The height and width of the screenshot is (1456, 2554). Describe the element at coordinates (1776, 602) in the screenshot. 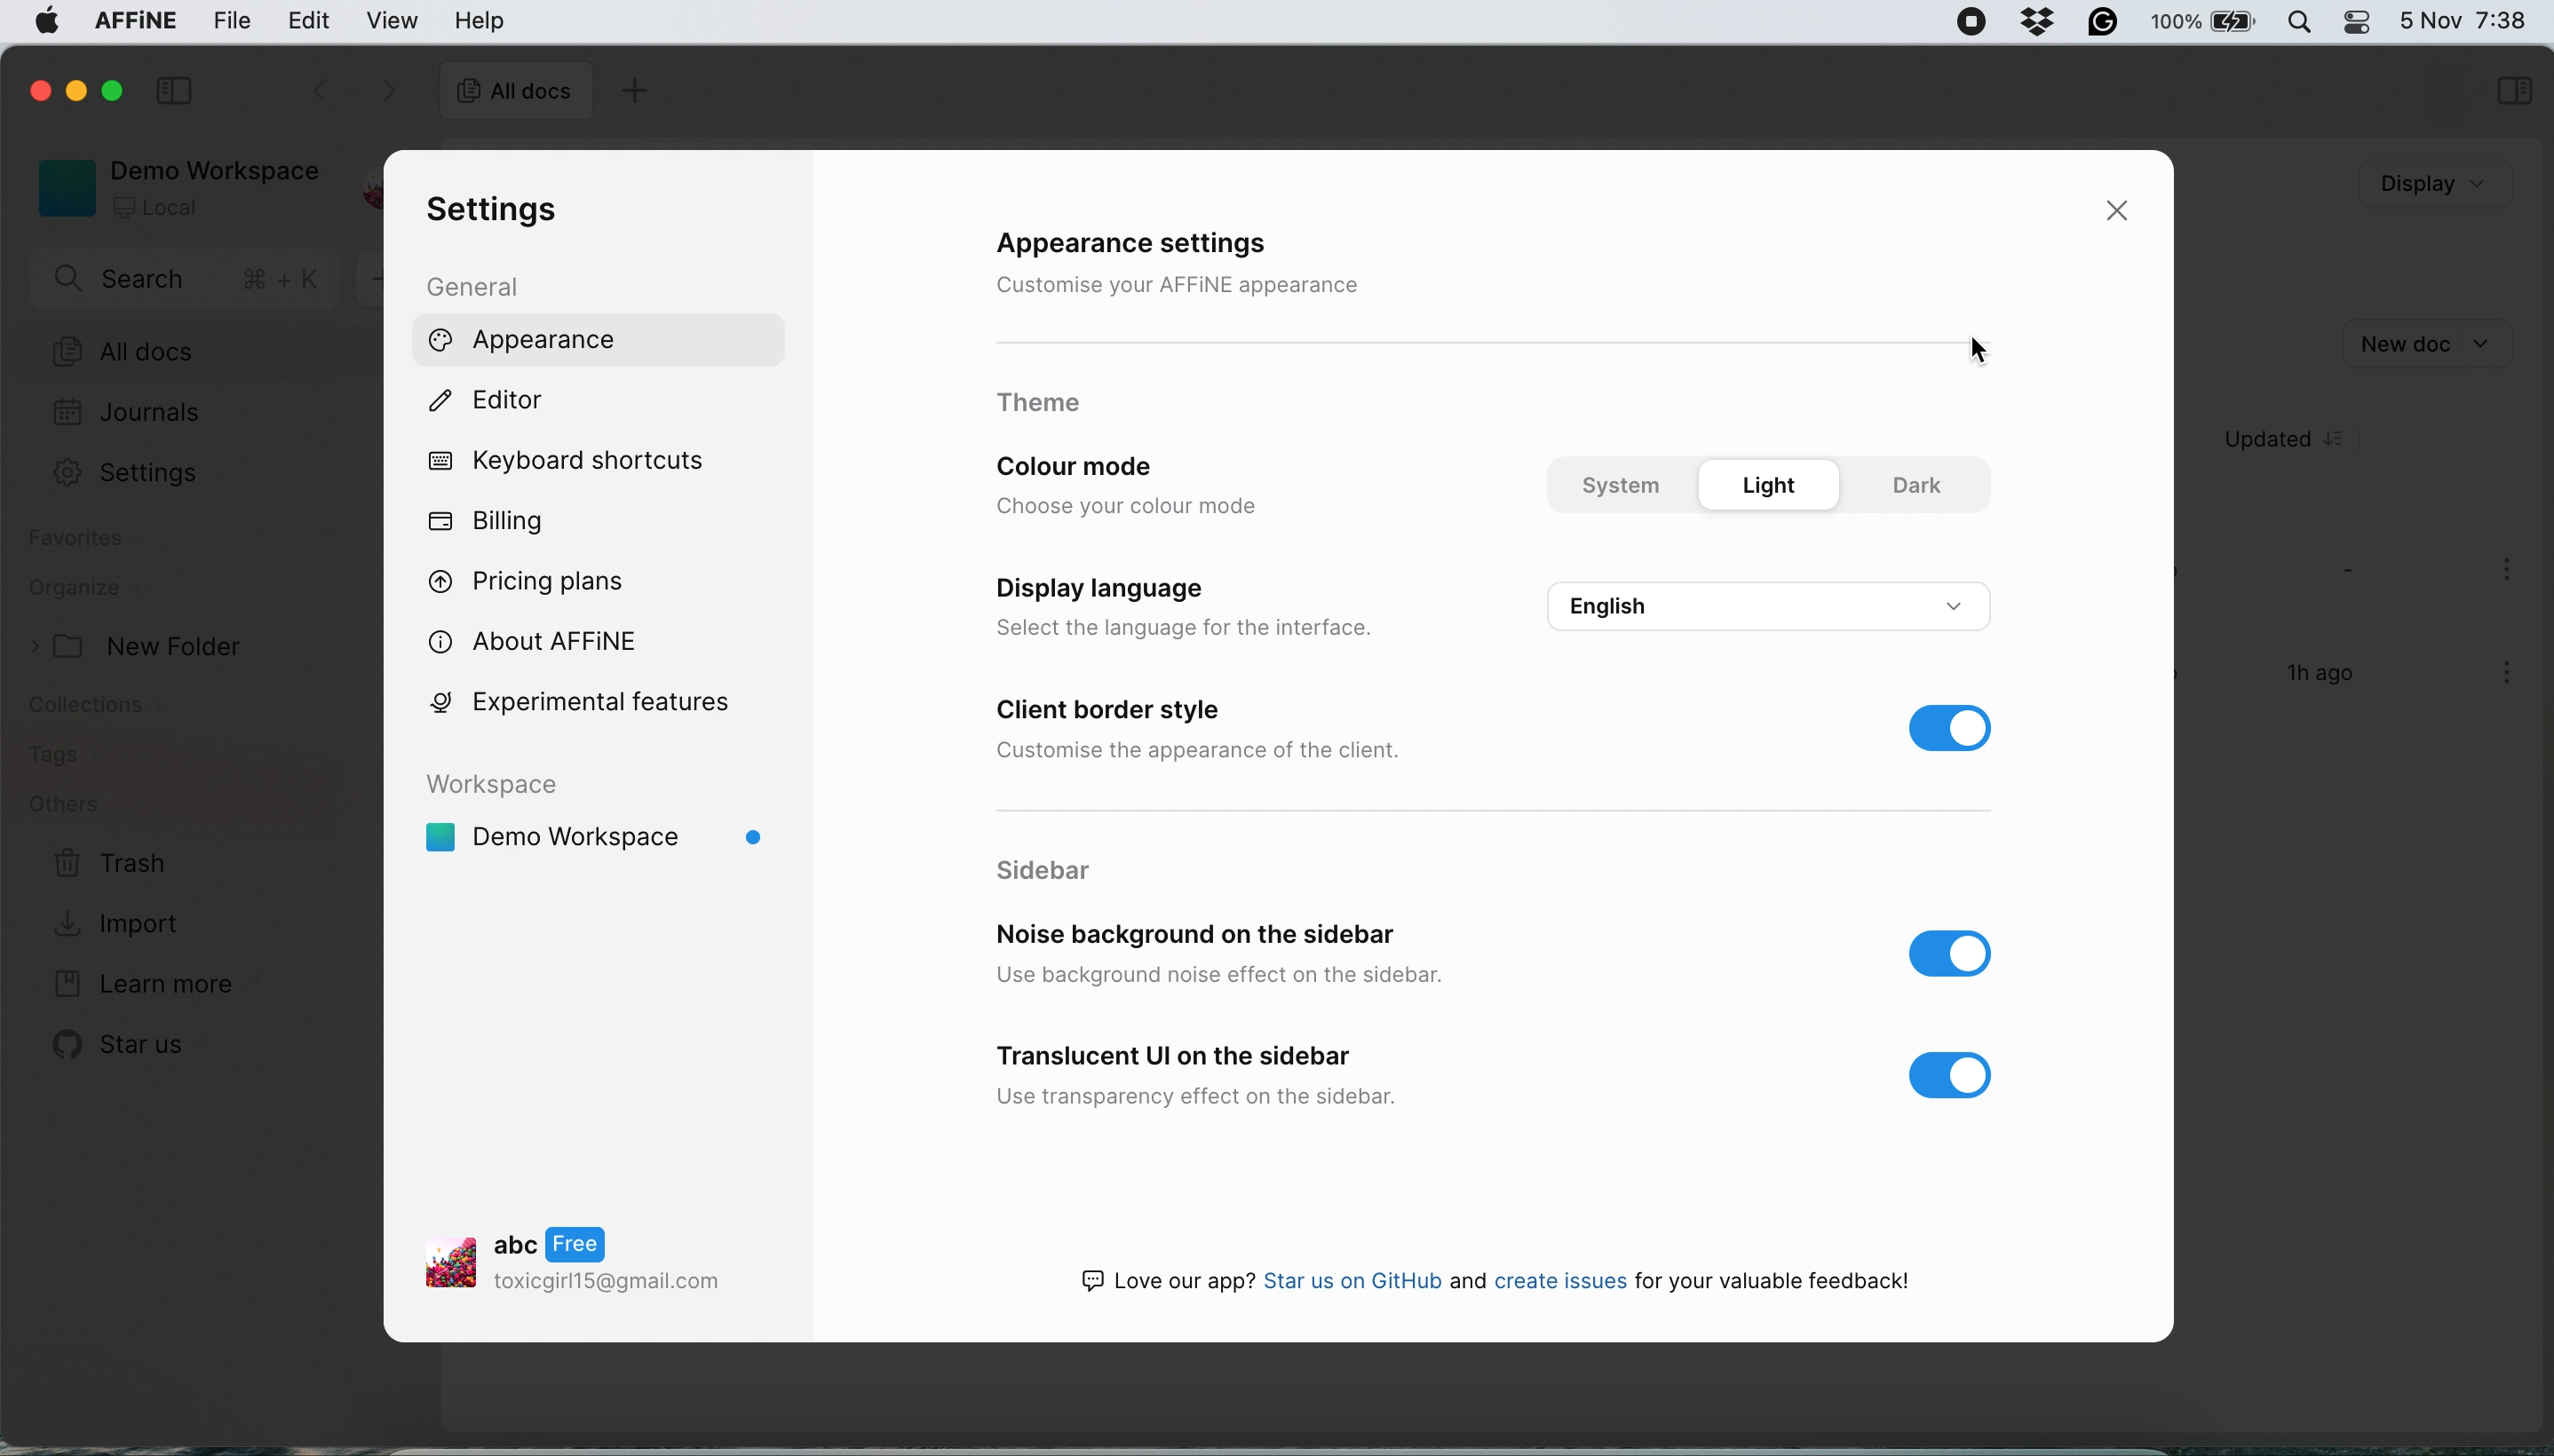

I see `english` at that location.